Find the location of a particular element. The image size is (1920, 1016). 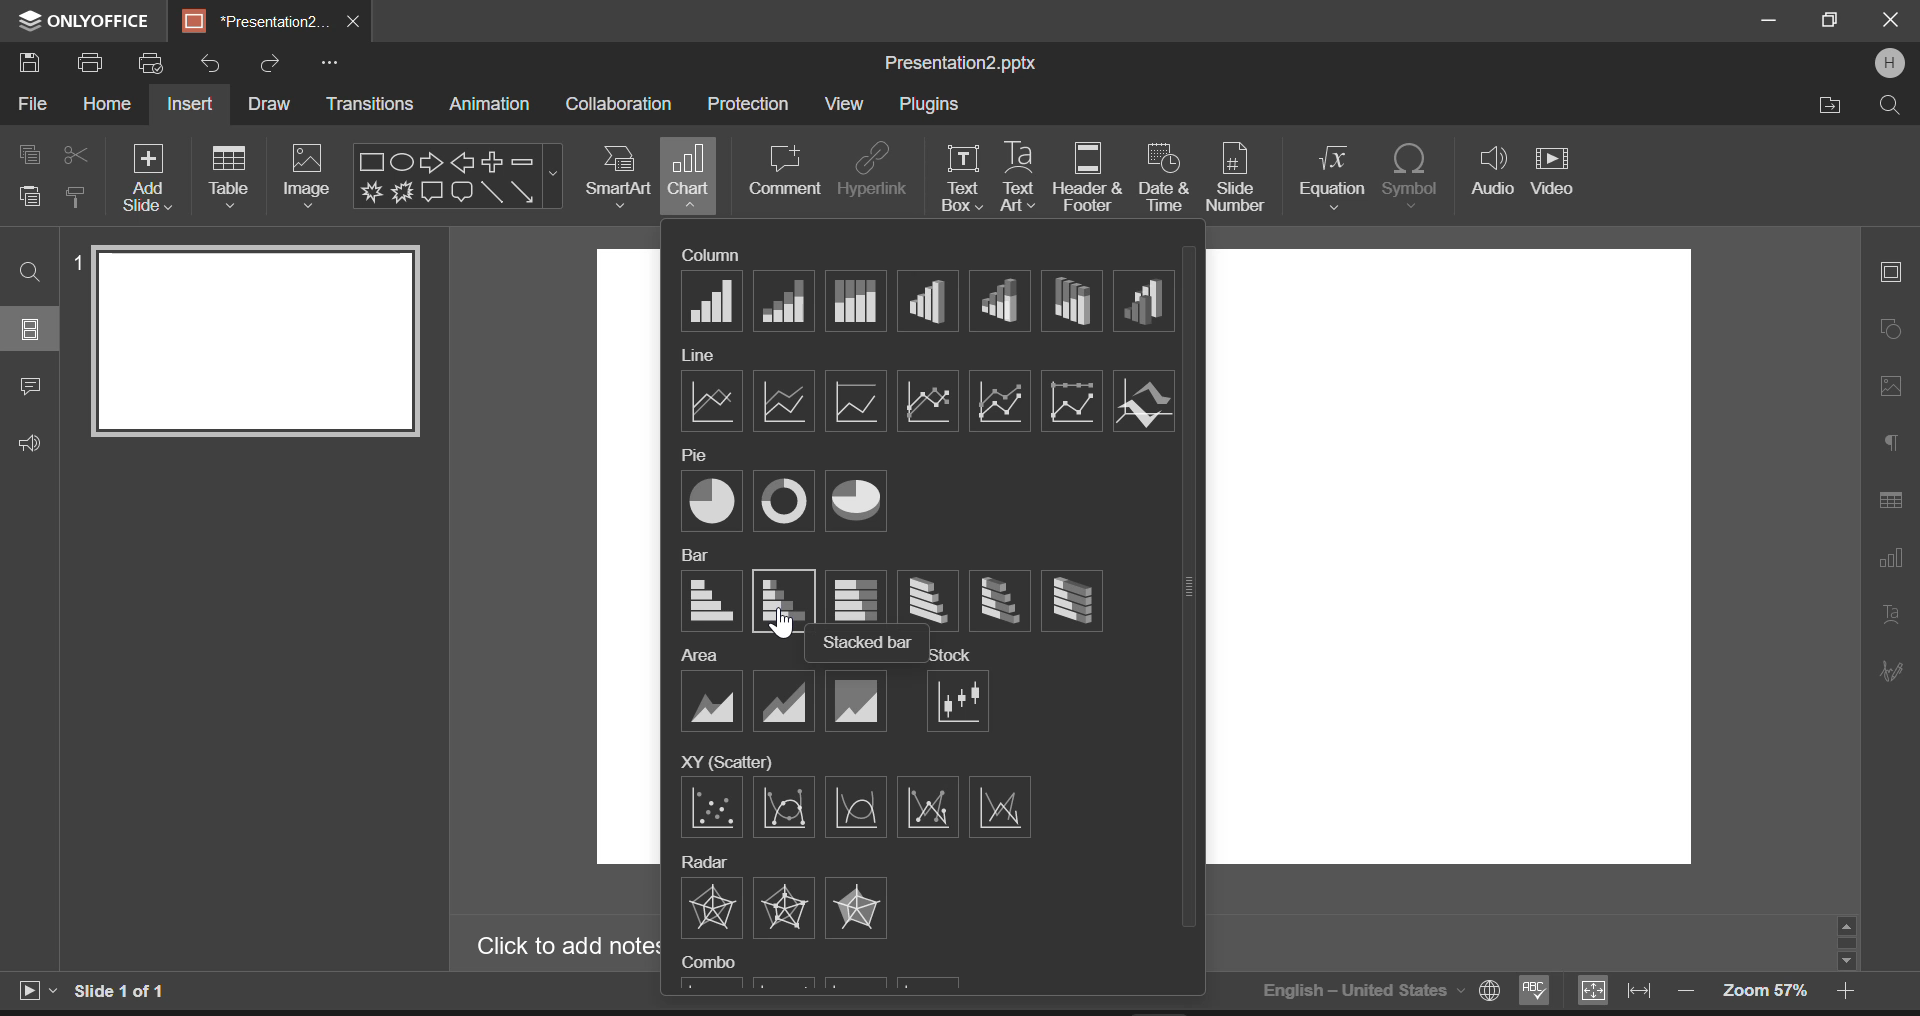

Paste is located at coordinates (30, 200).